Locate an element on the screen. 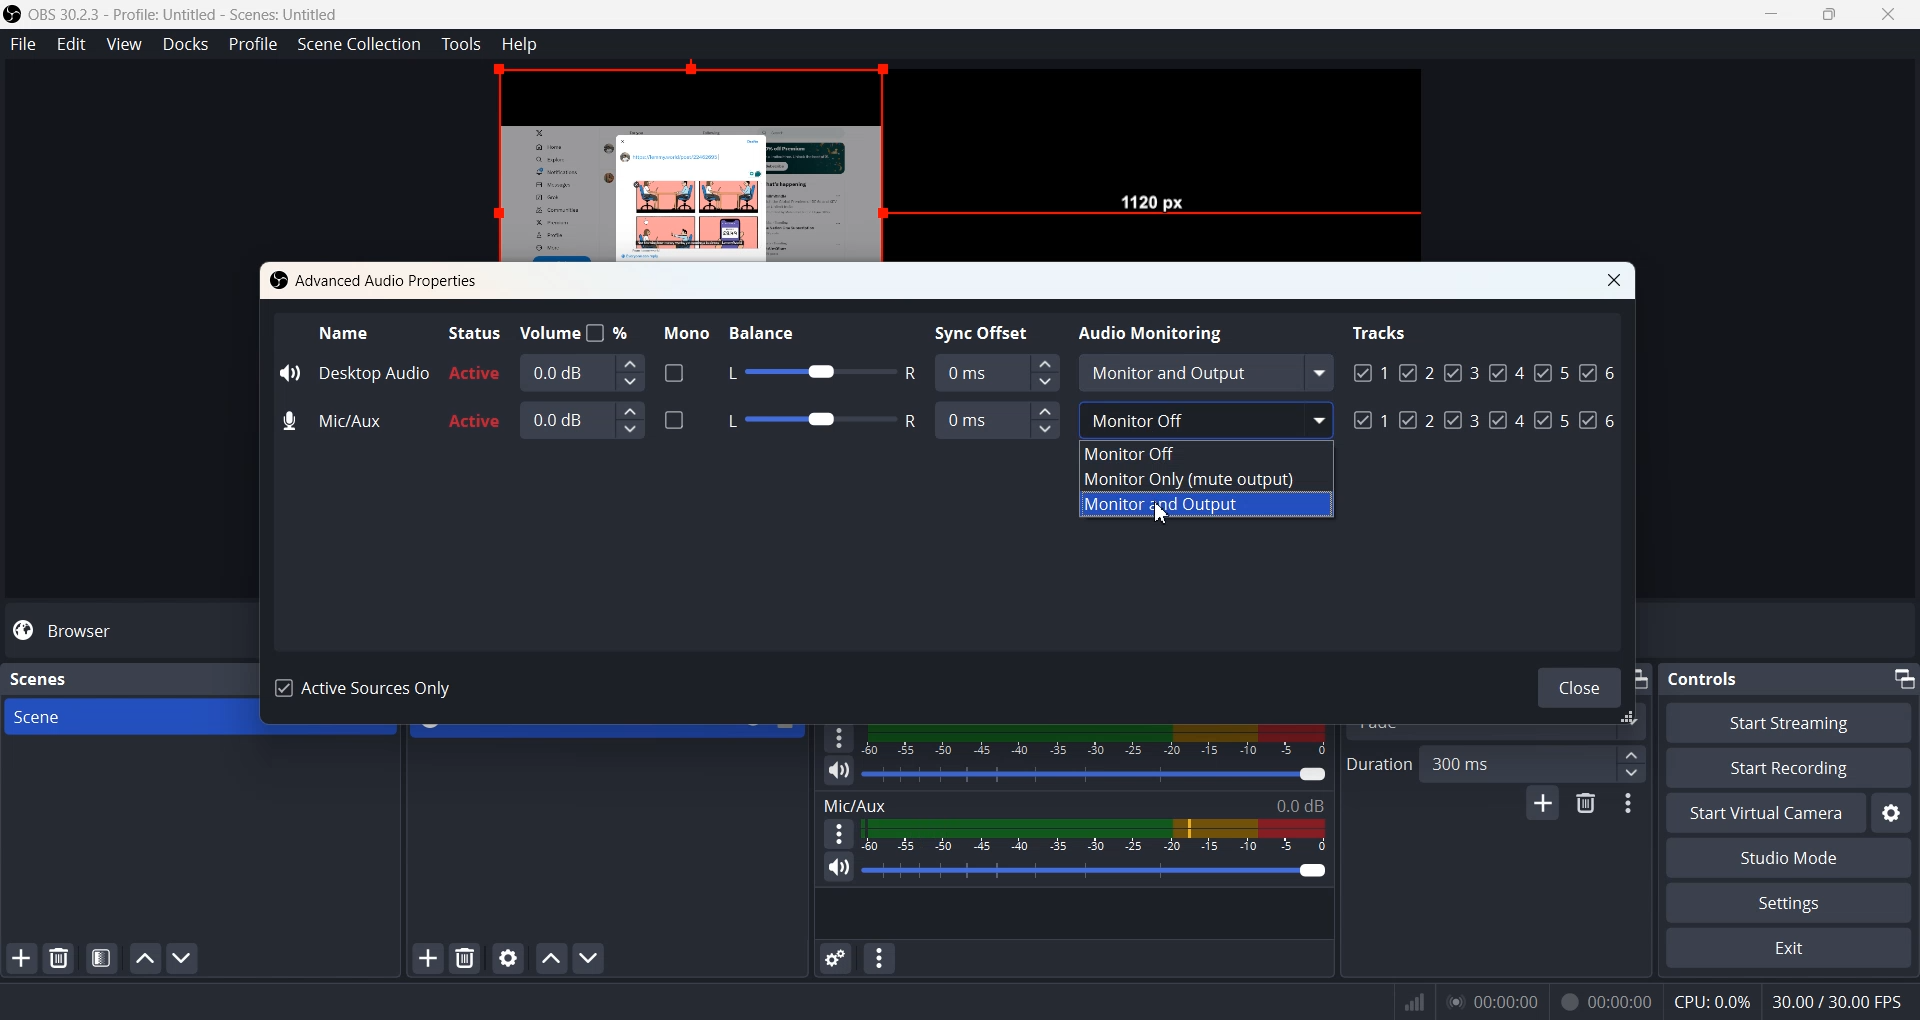 This screenshot has width=1920, height=1020. Monitor Only (mute output) is located at coordinates (1207, 478).